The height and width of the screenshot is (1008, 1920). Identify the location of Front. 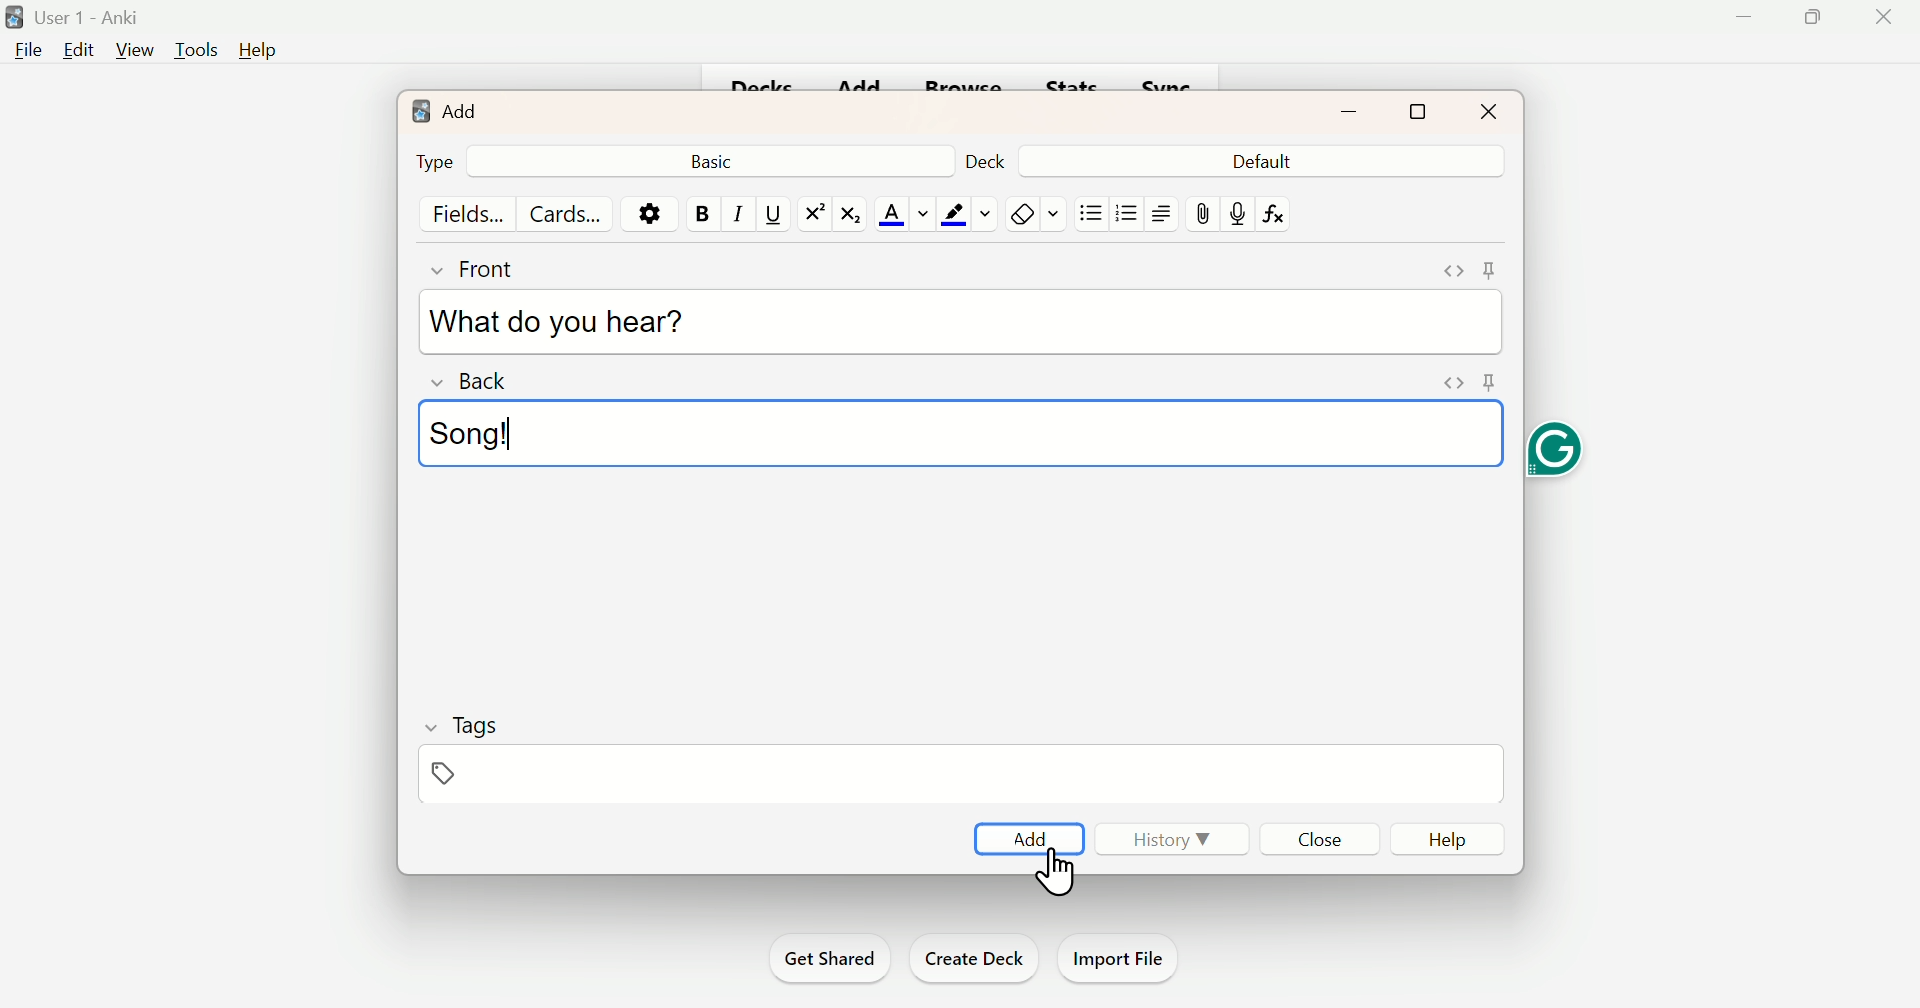
(491, 274).